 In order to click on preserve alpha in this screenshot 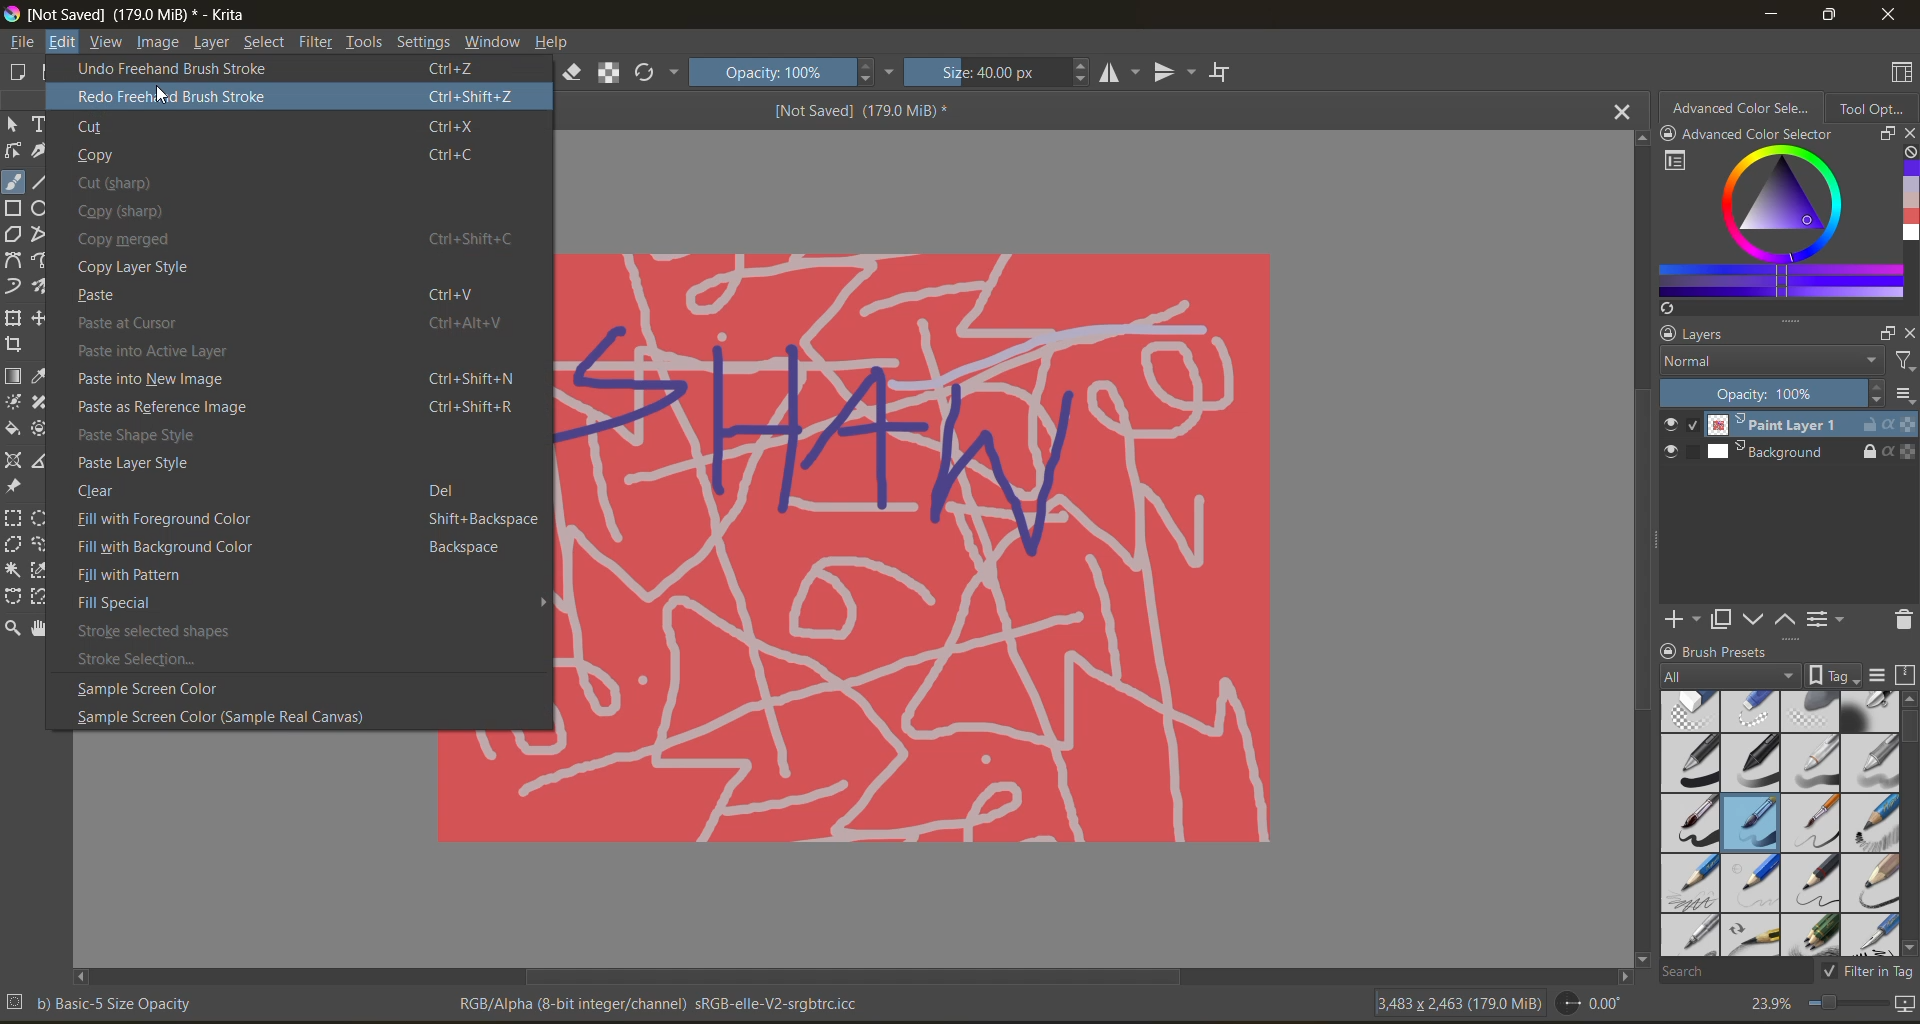, I will do `click(611, 72)`.